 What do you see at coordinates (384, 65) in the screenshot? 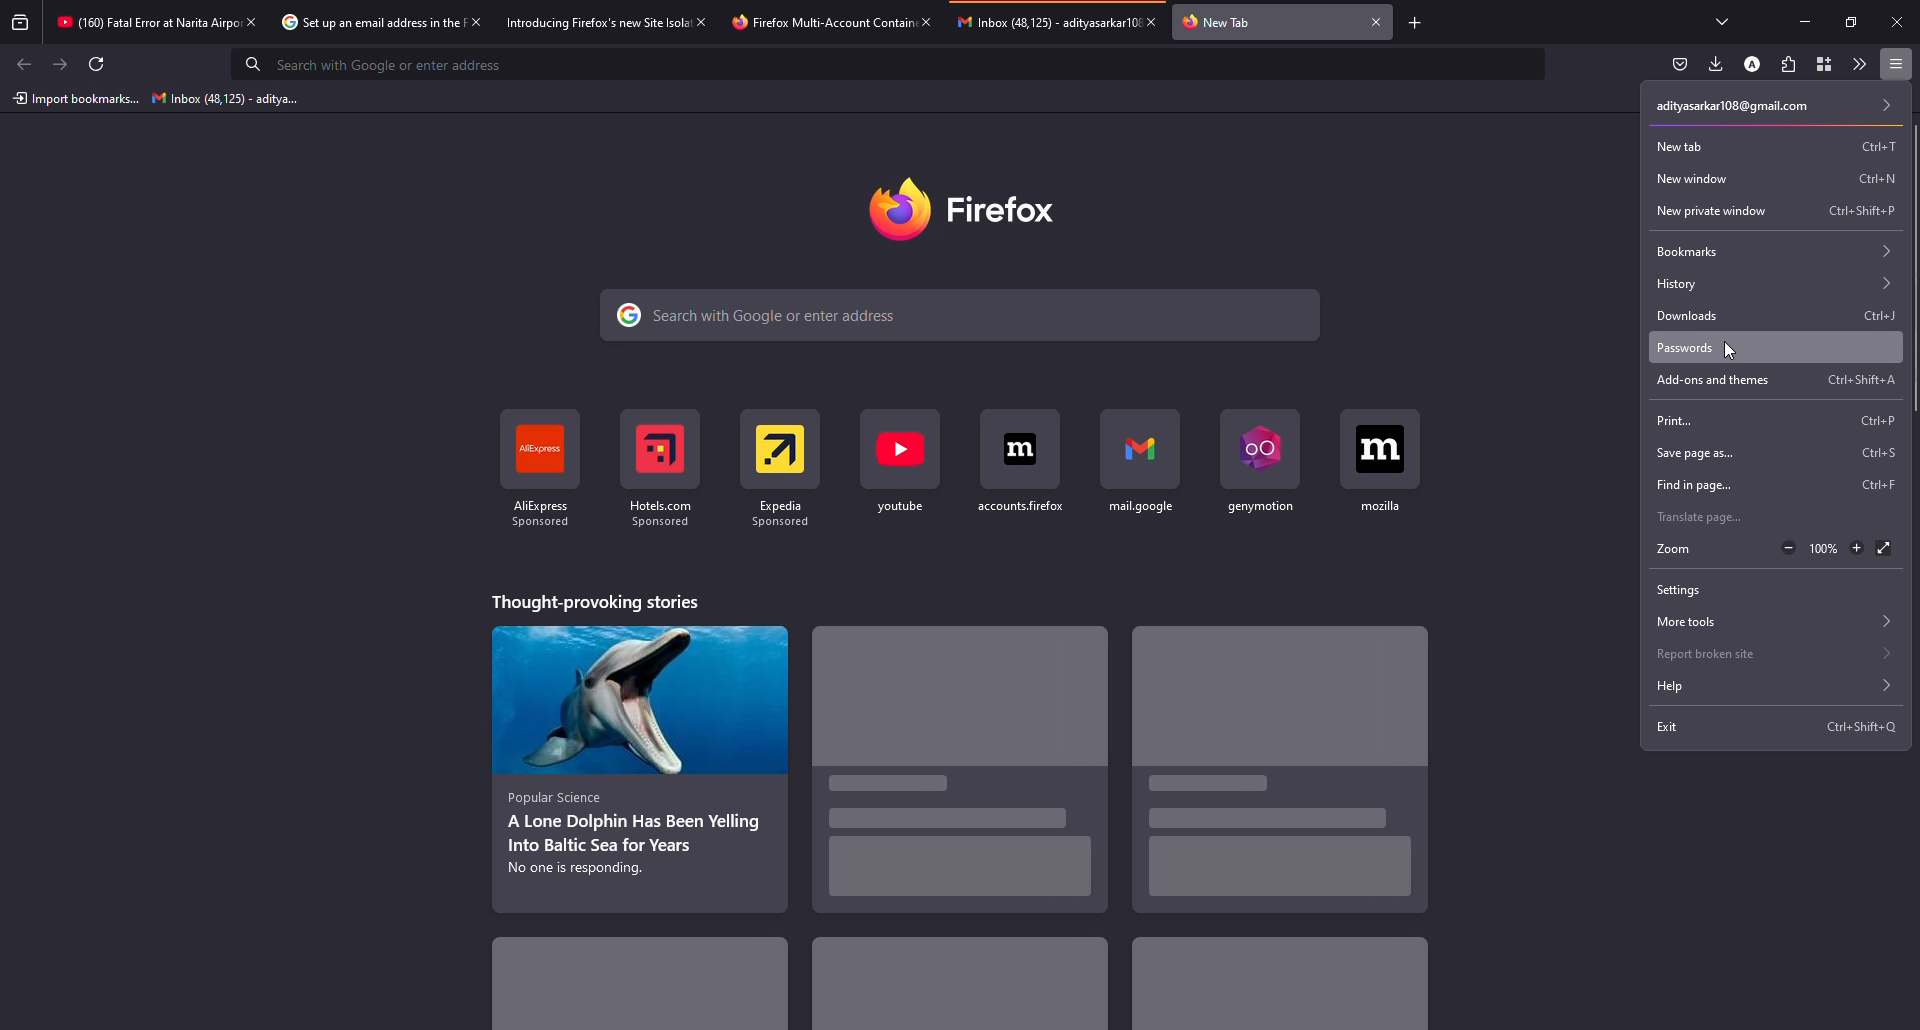
I see `search` at bounding box center [384, 65].